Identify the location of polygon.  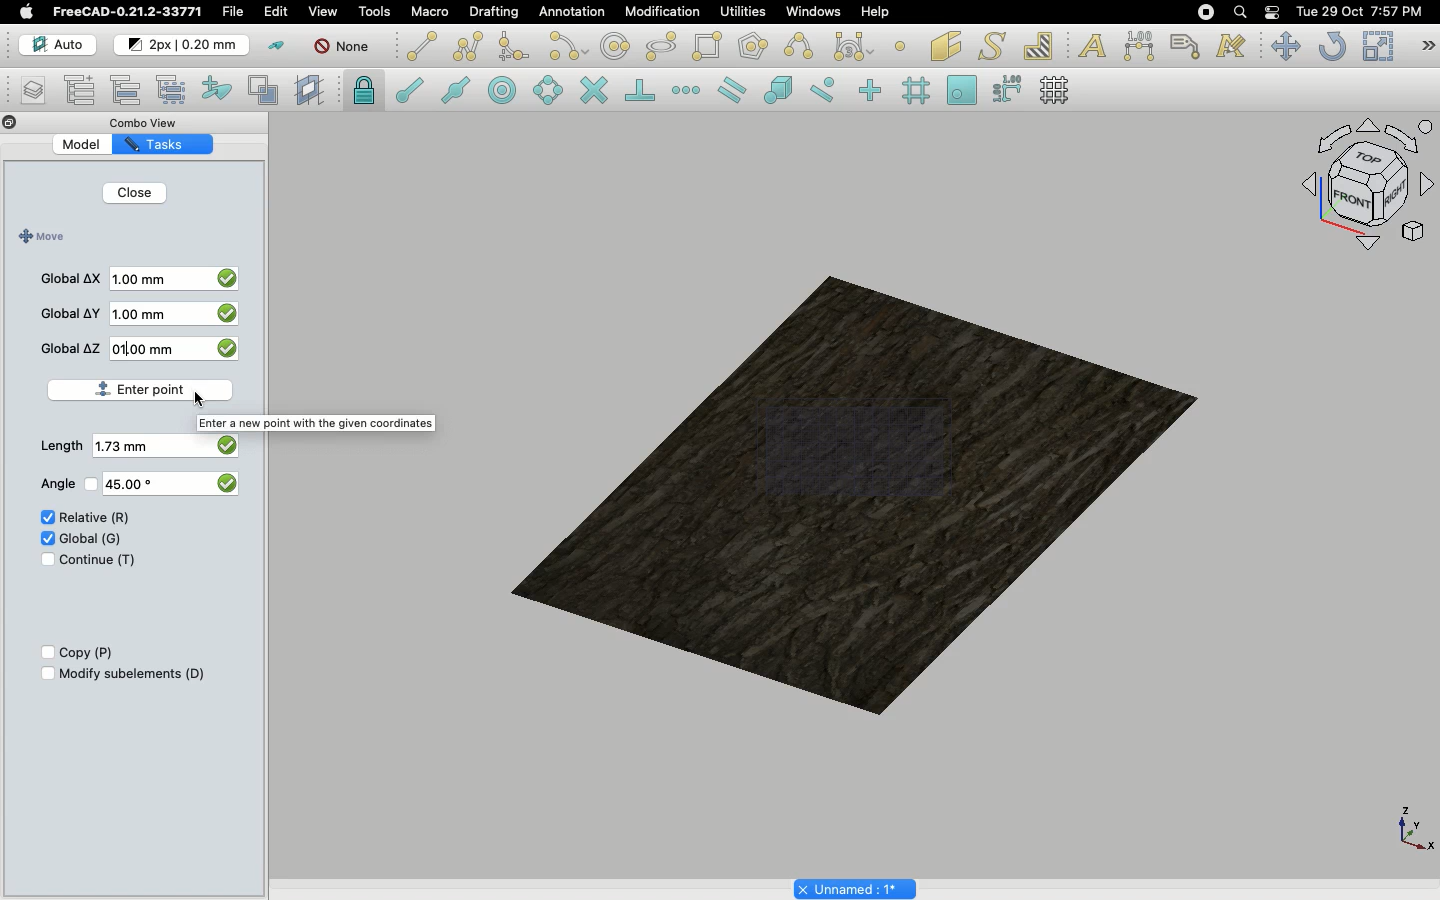
(662, 47).